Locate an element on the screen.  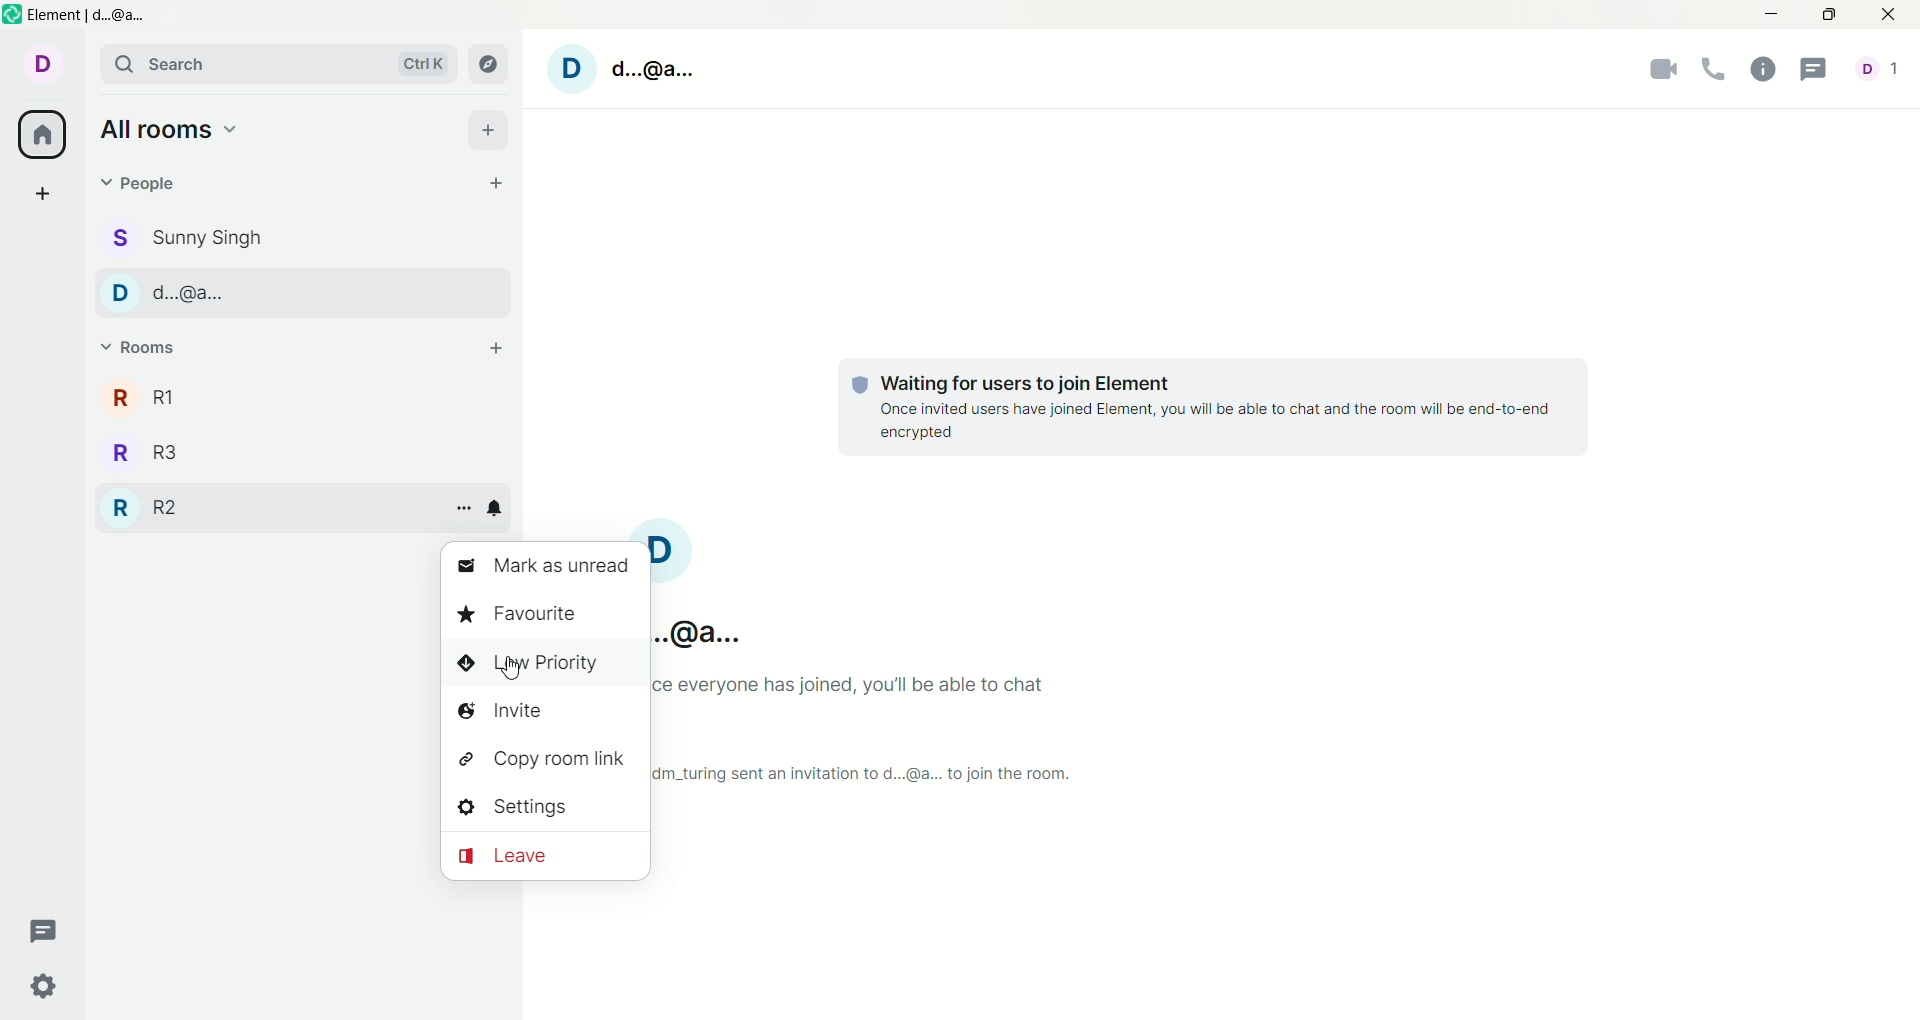
search is located at coordinates (269, 63).